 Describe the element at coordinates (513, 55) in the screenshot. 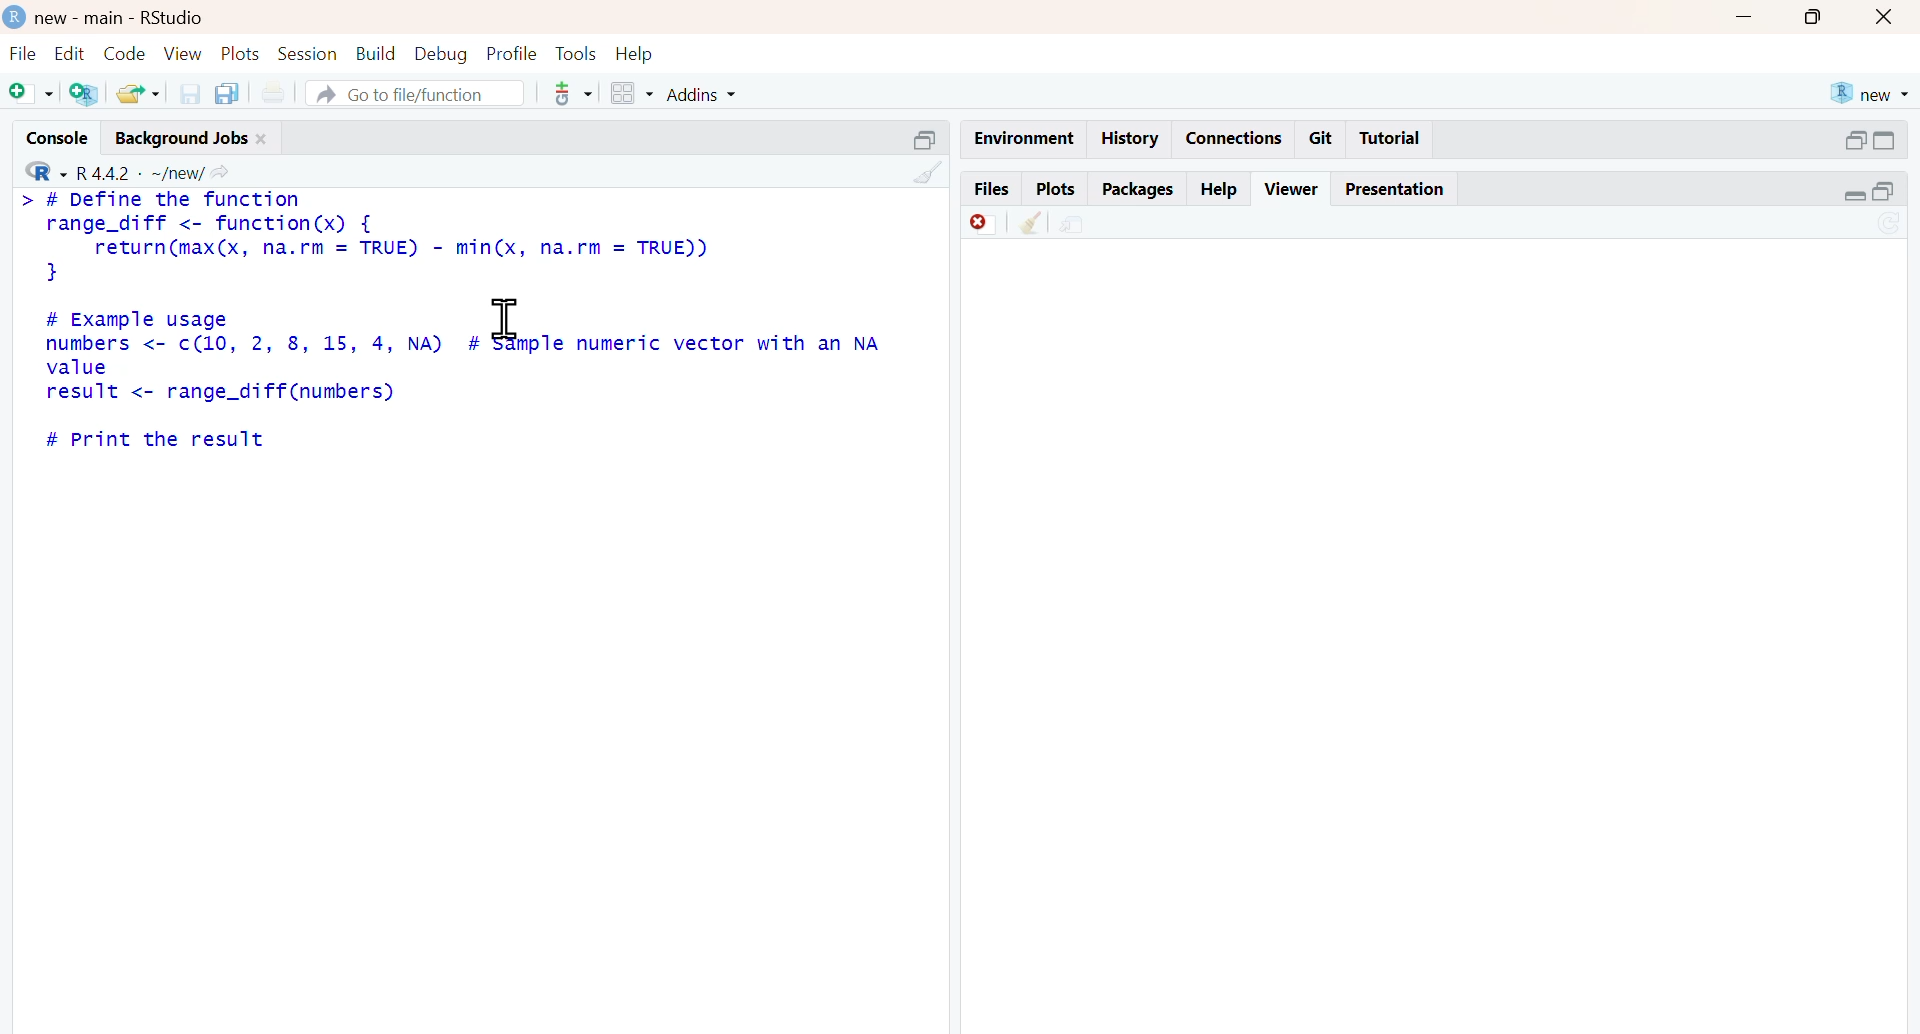

I see `profile` at that location.